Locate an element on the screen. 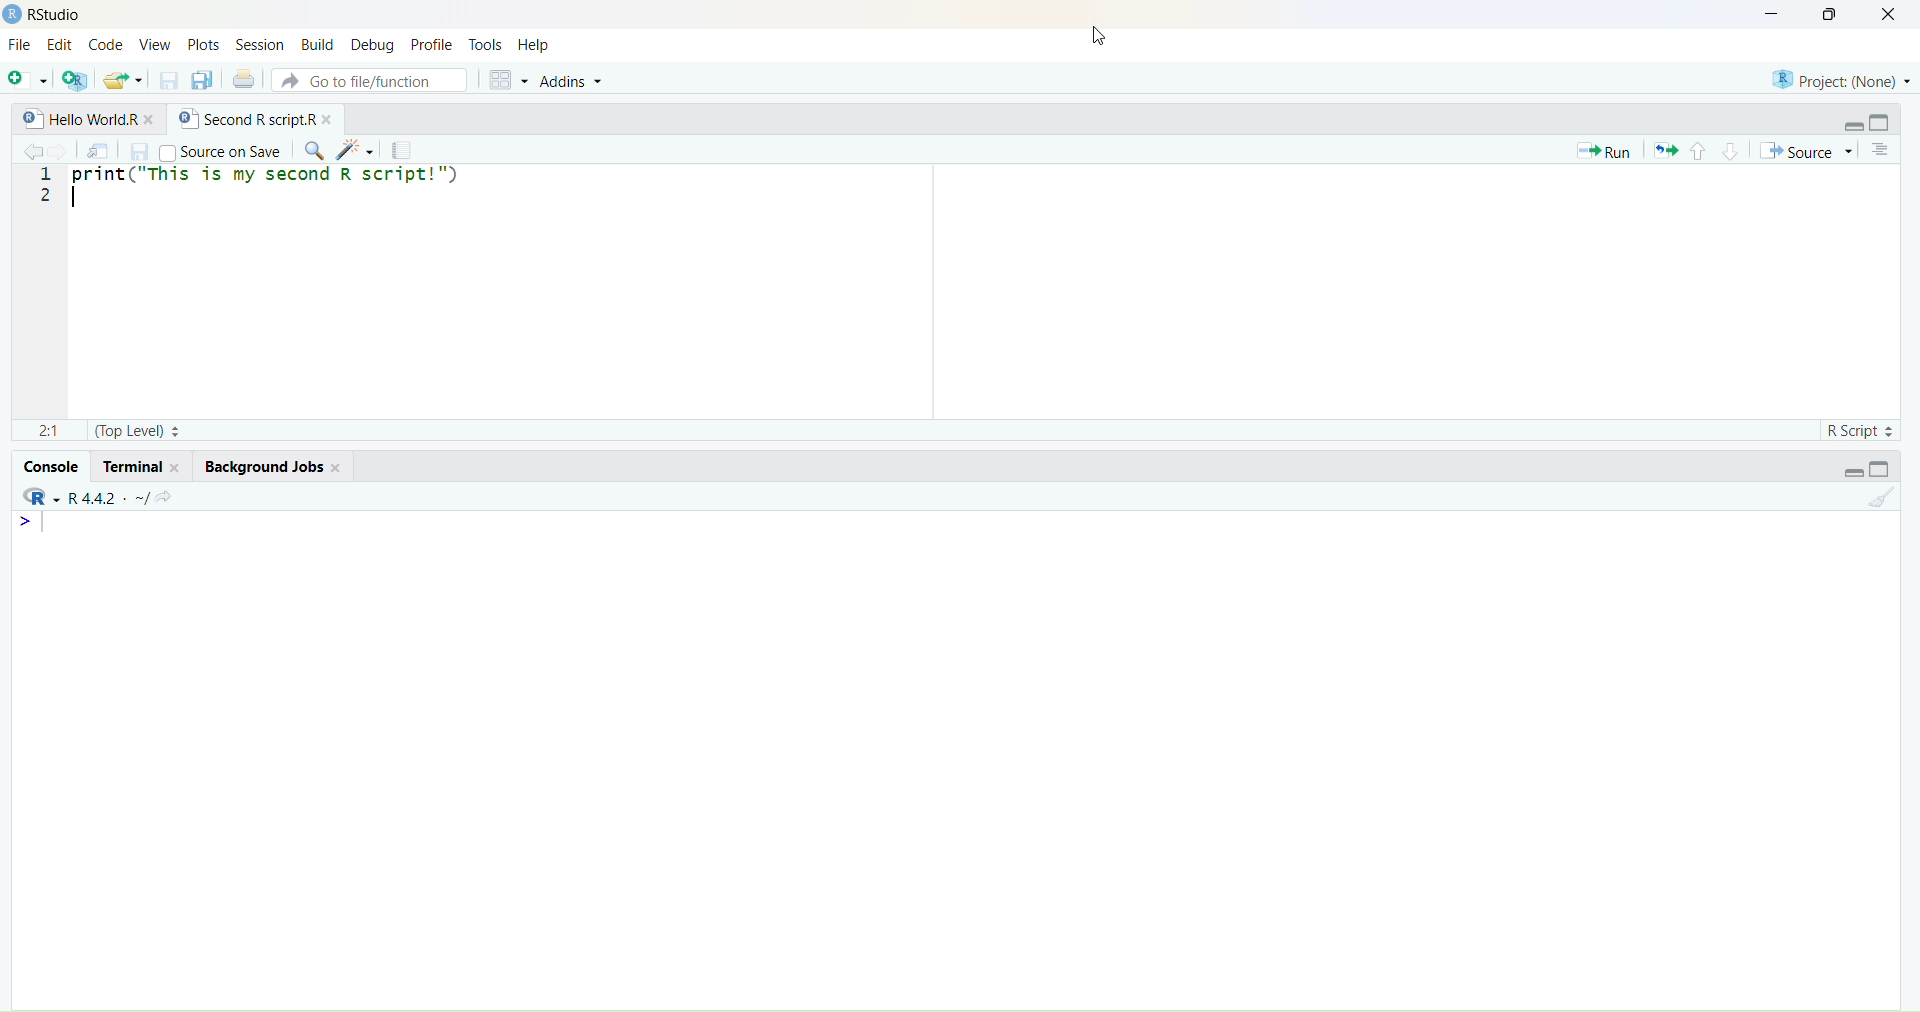  Plots is located at coordinates (202, 44).